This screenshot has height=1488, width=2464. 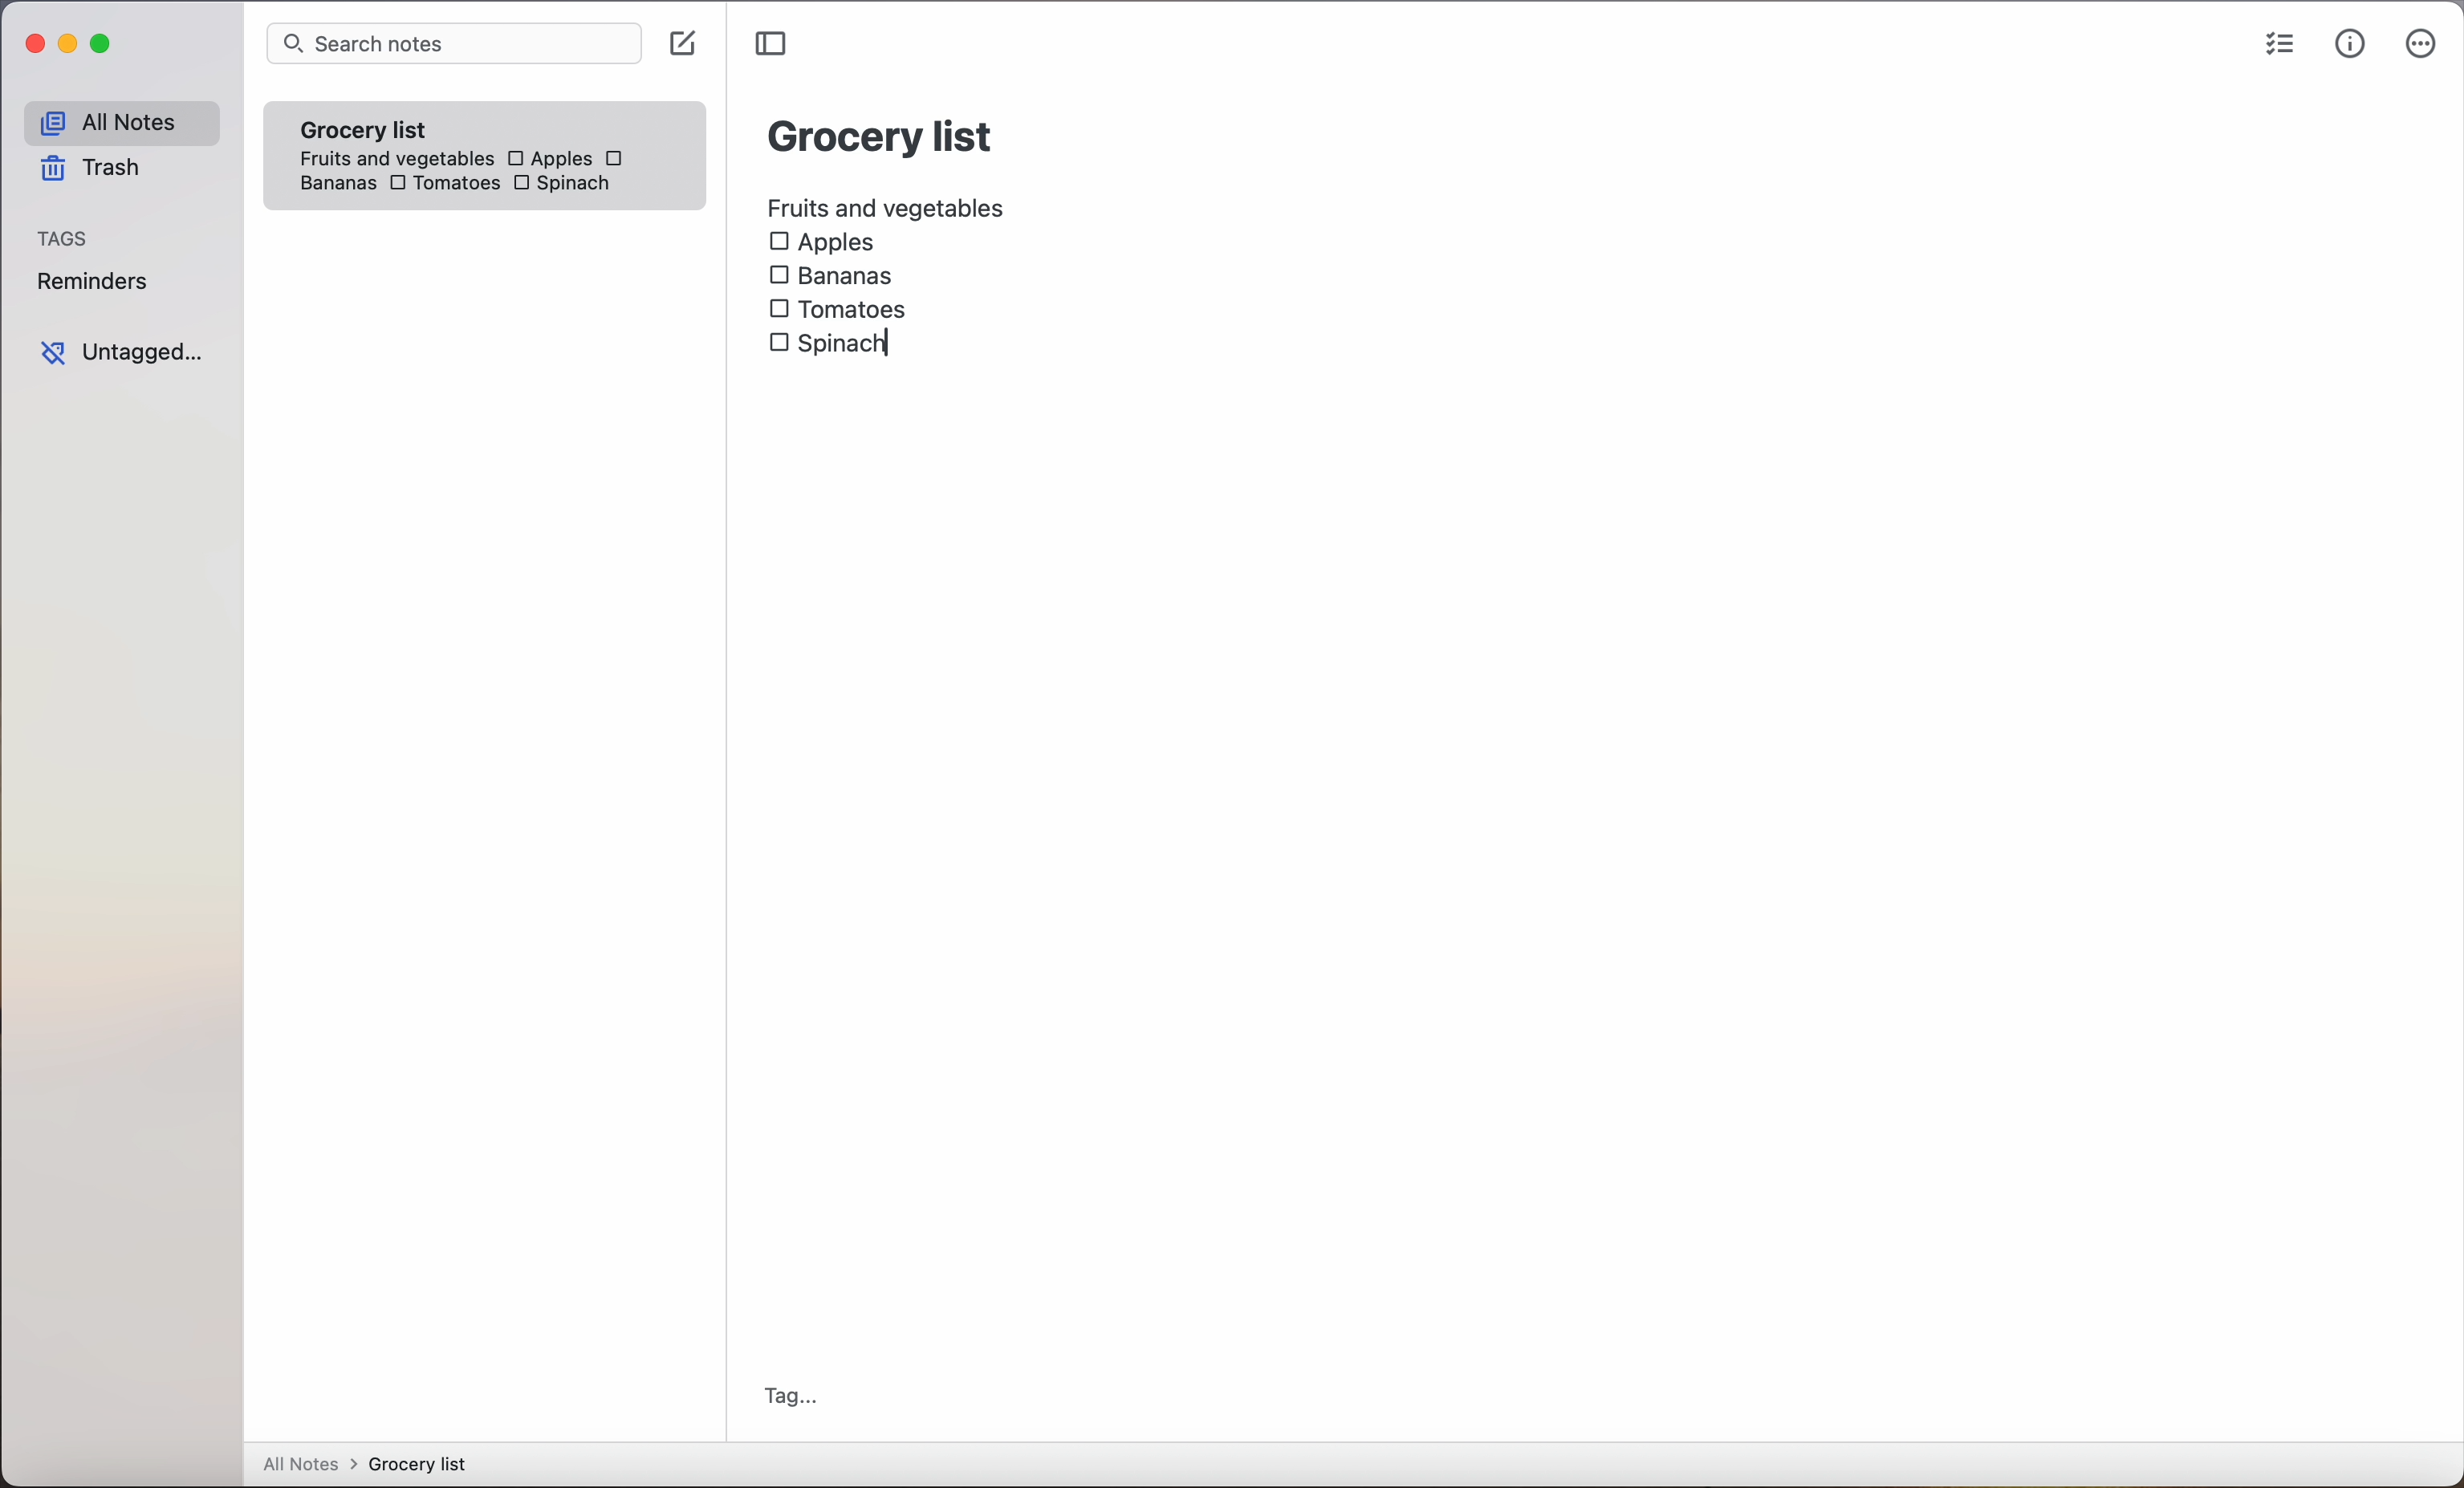 I want to click on Spinach checkbox, so click(x=832, y=346).